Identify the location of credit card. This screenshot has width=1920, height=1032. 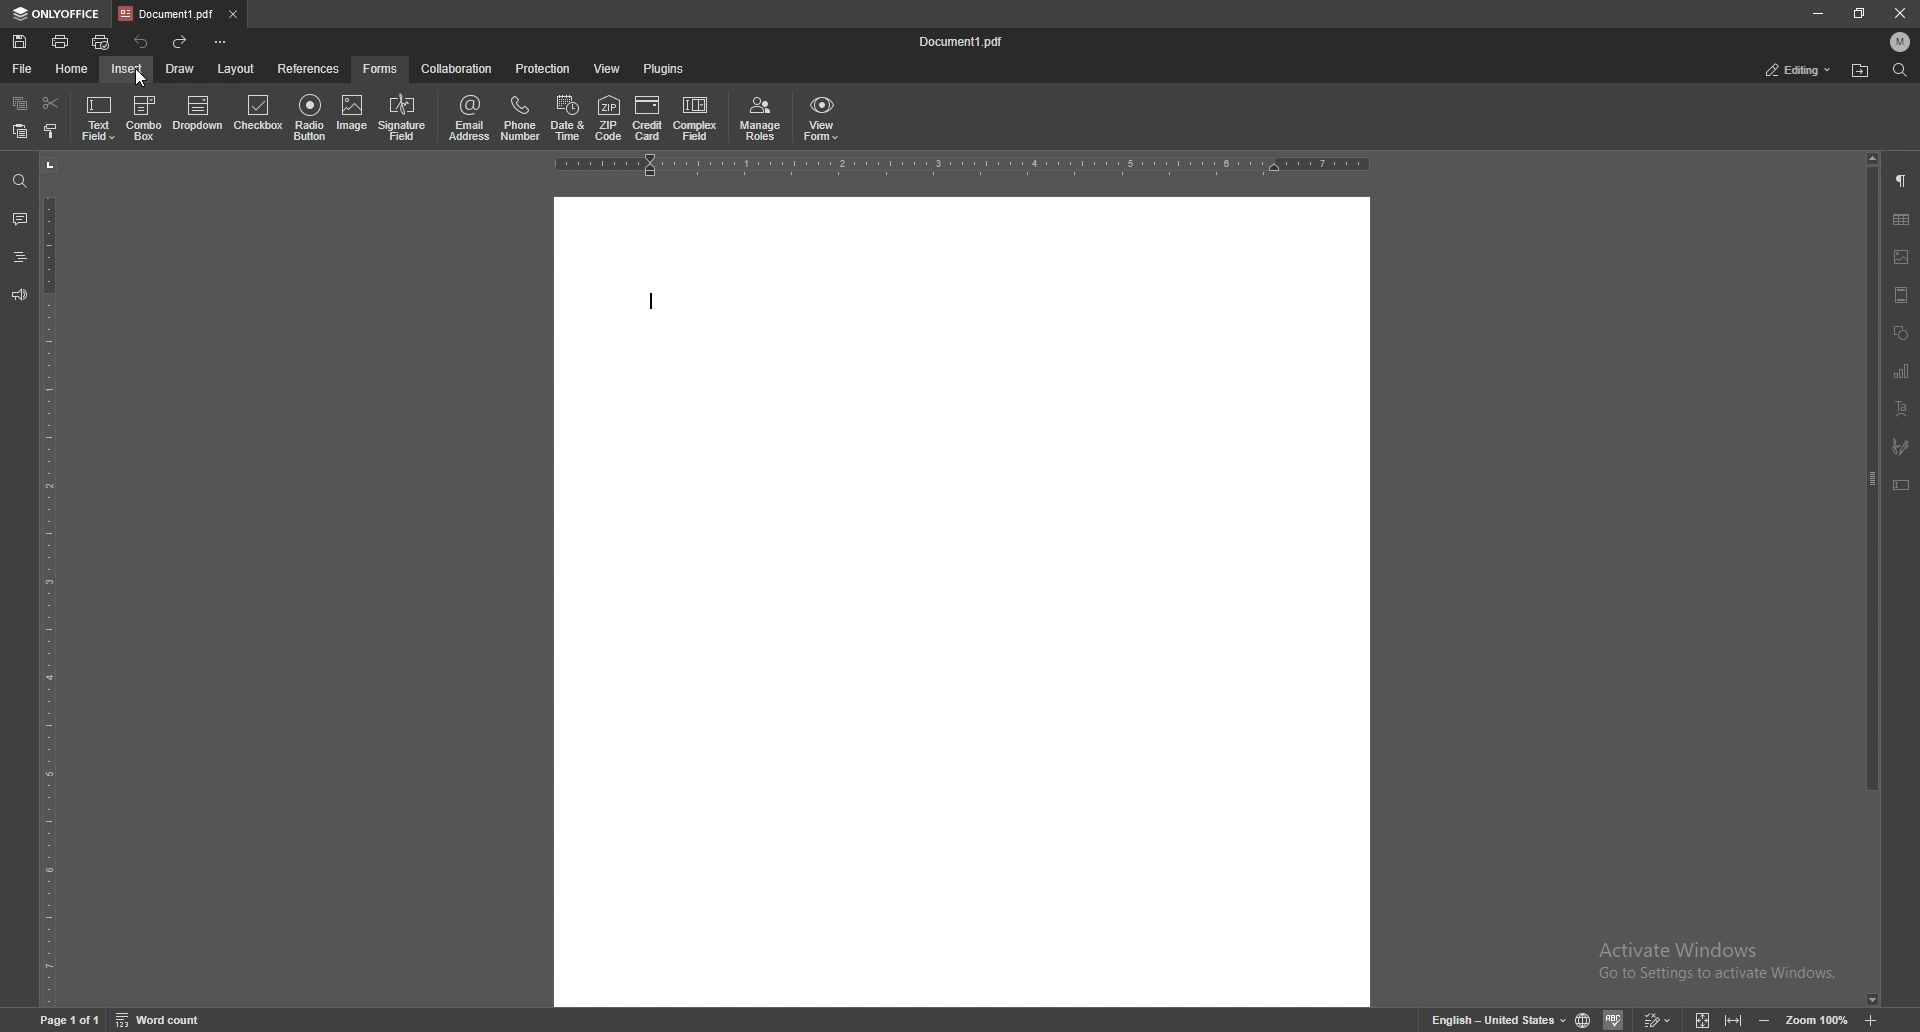
(648, 118).